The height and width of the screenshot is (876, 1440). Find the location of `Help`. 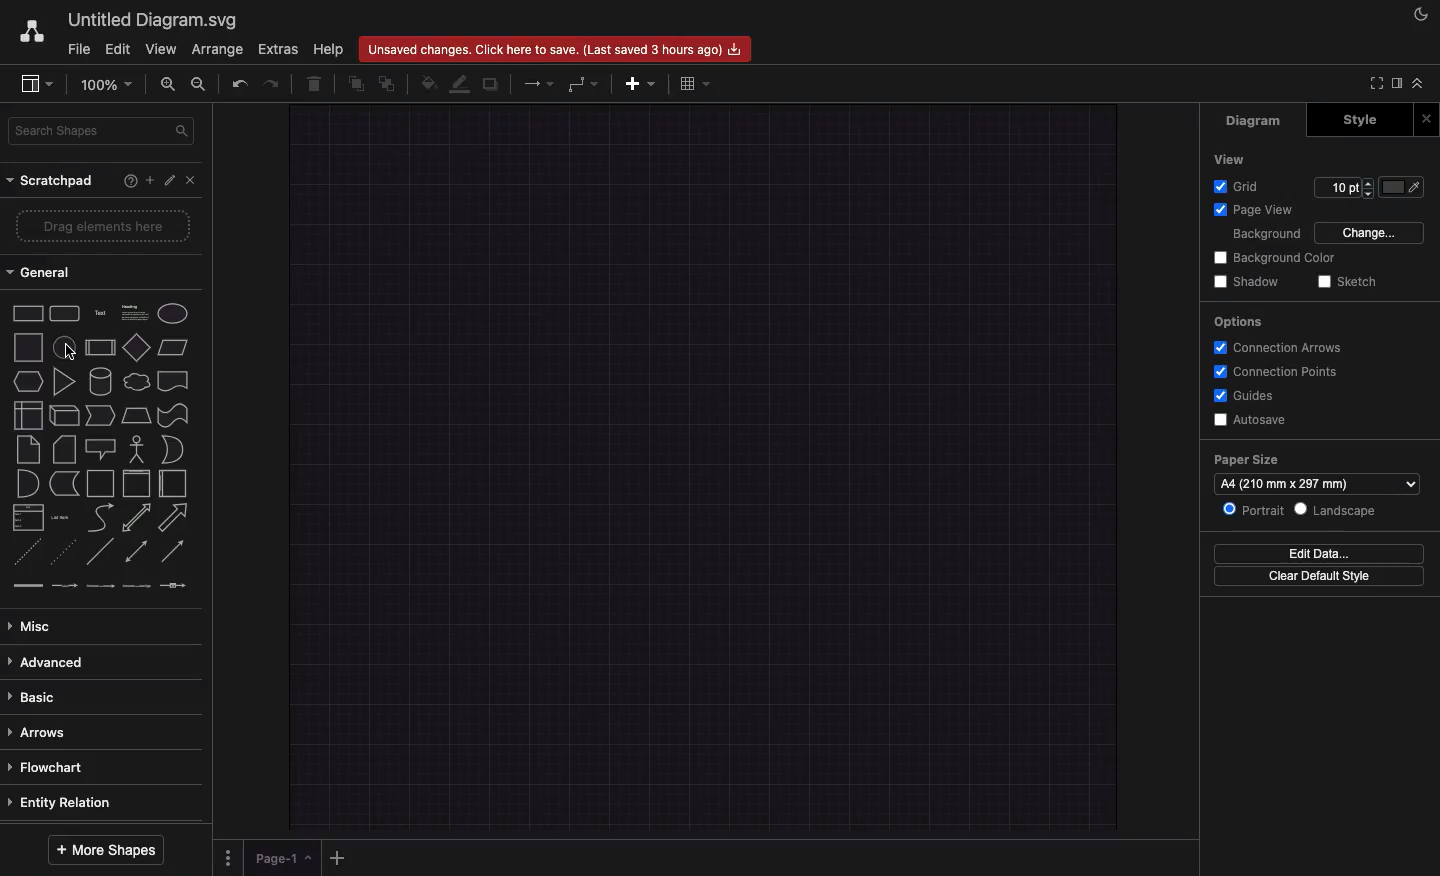

Help is located at coordinates (328, 46).